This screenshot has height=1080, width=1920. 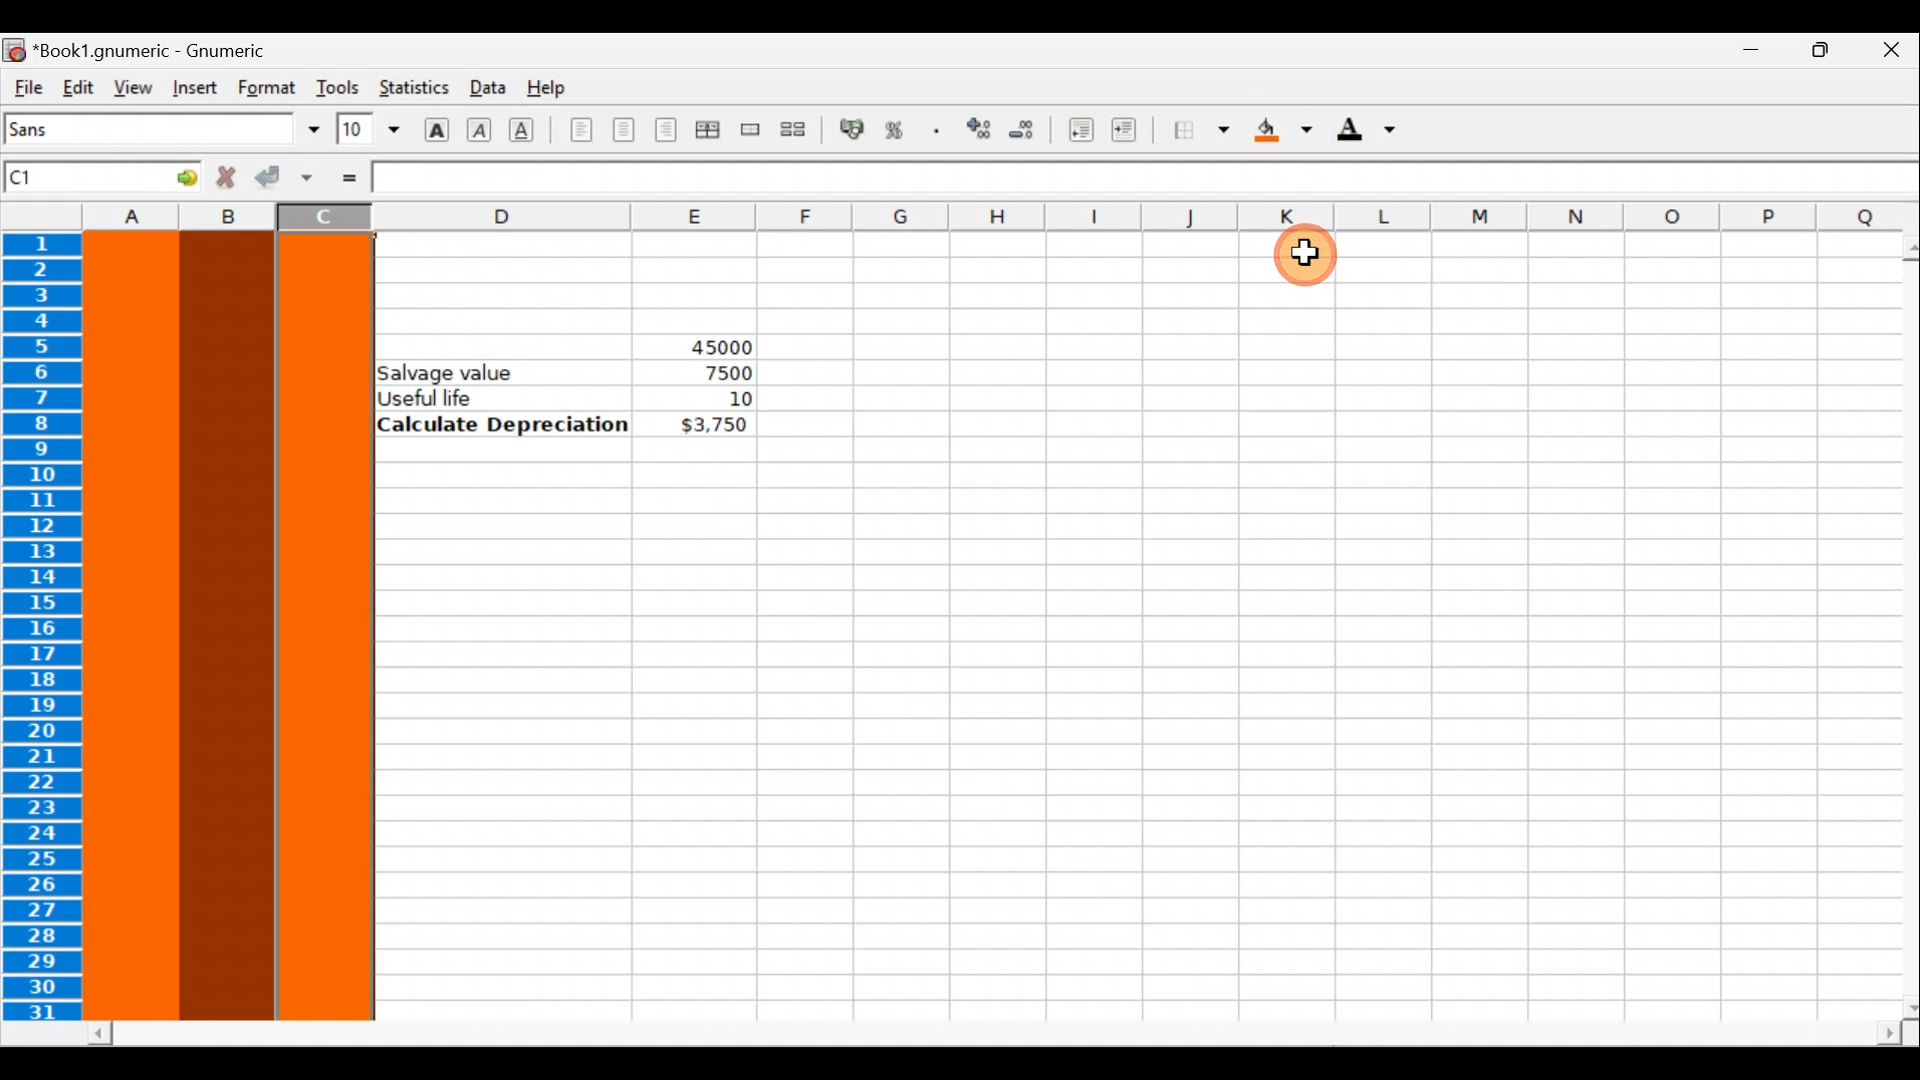 What do you see at coordinates (482, 127) in the screenshot?
I see `Italic` at bounding box center [482, 127].